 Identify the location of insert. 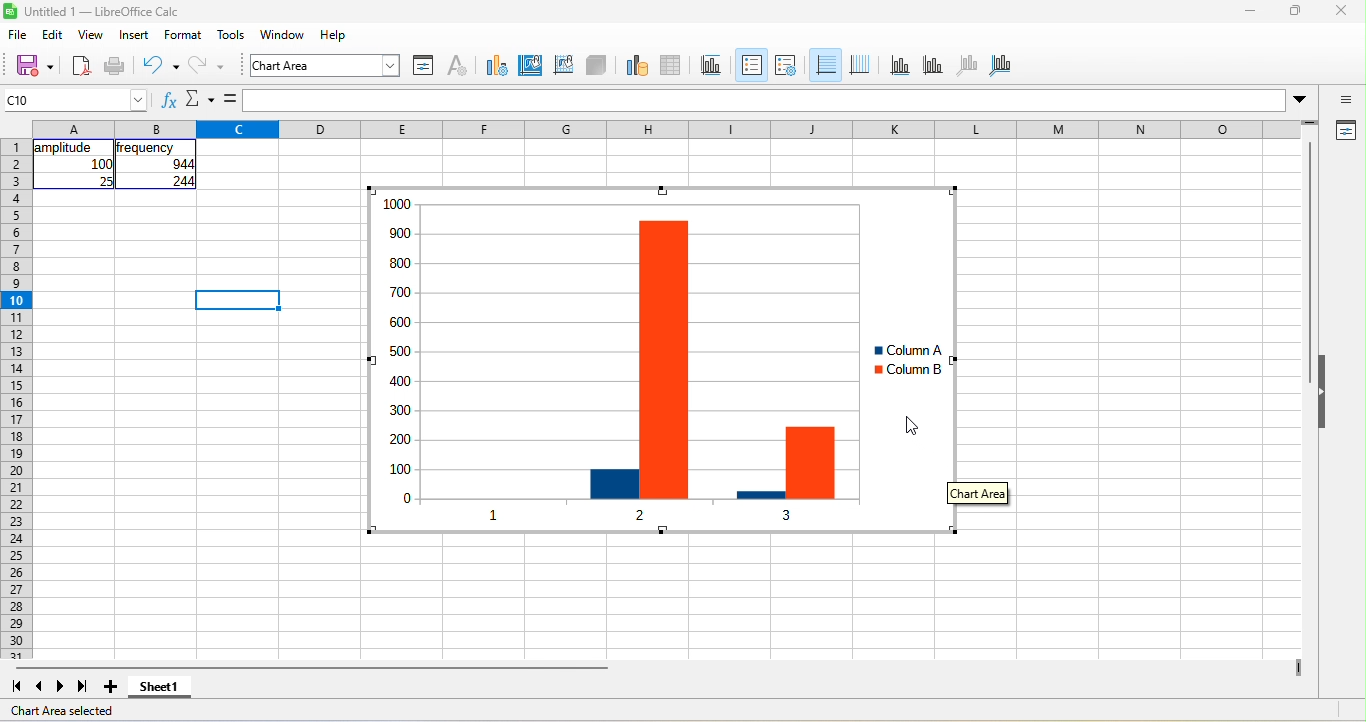
(134, 34).